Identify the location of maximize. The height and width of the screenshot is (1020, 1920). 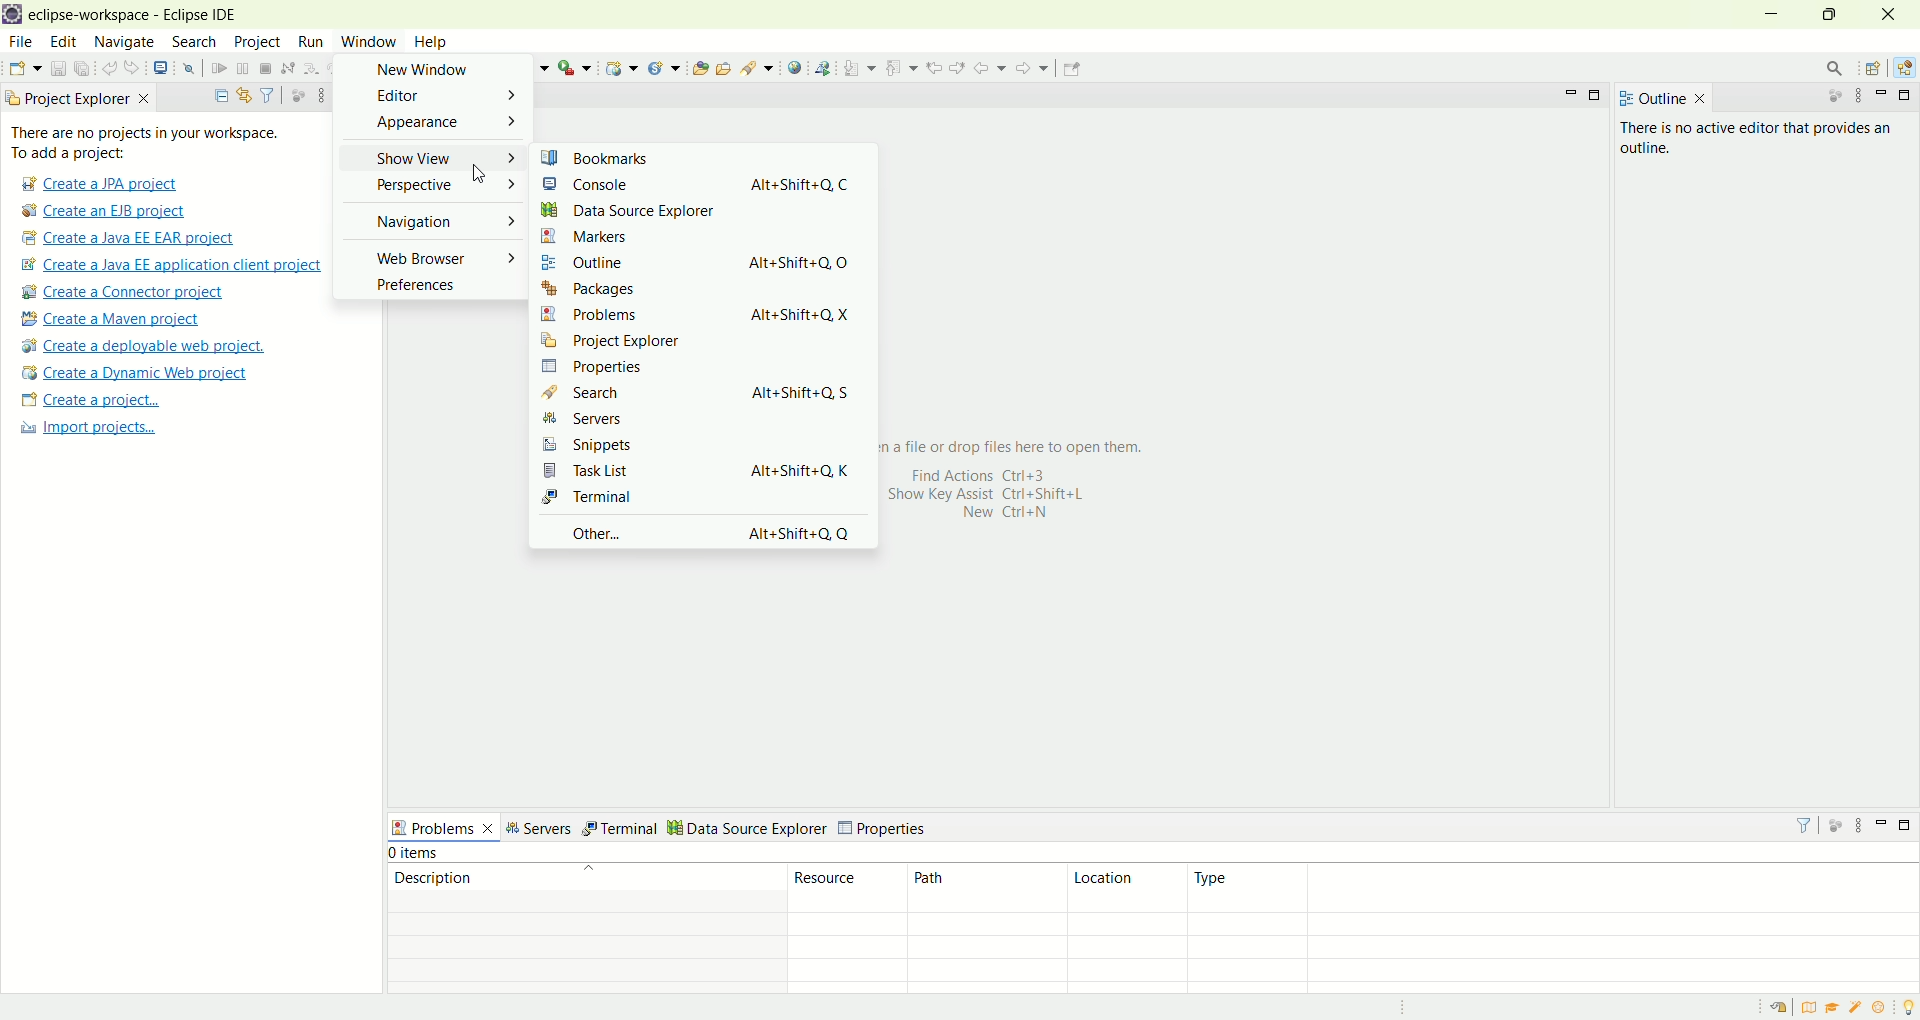
(1597, 95).